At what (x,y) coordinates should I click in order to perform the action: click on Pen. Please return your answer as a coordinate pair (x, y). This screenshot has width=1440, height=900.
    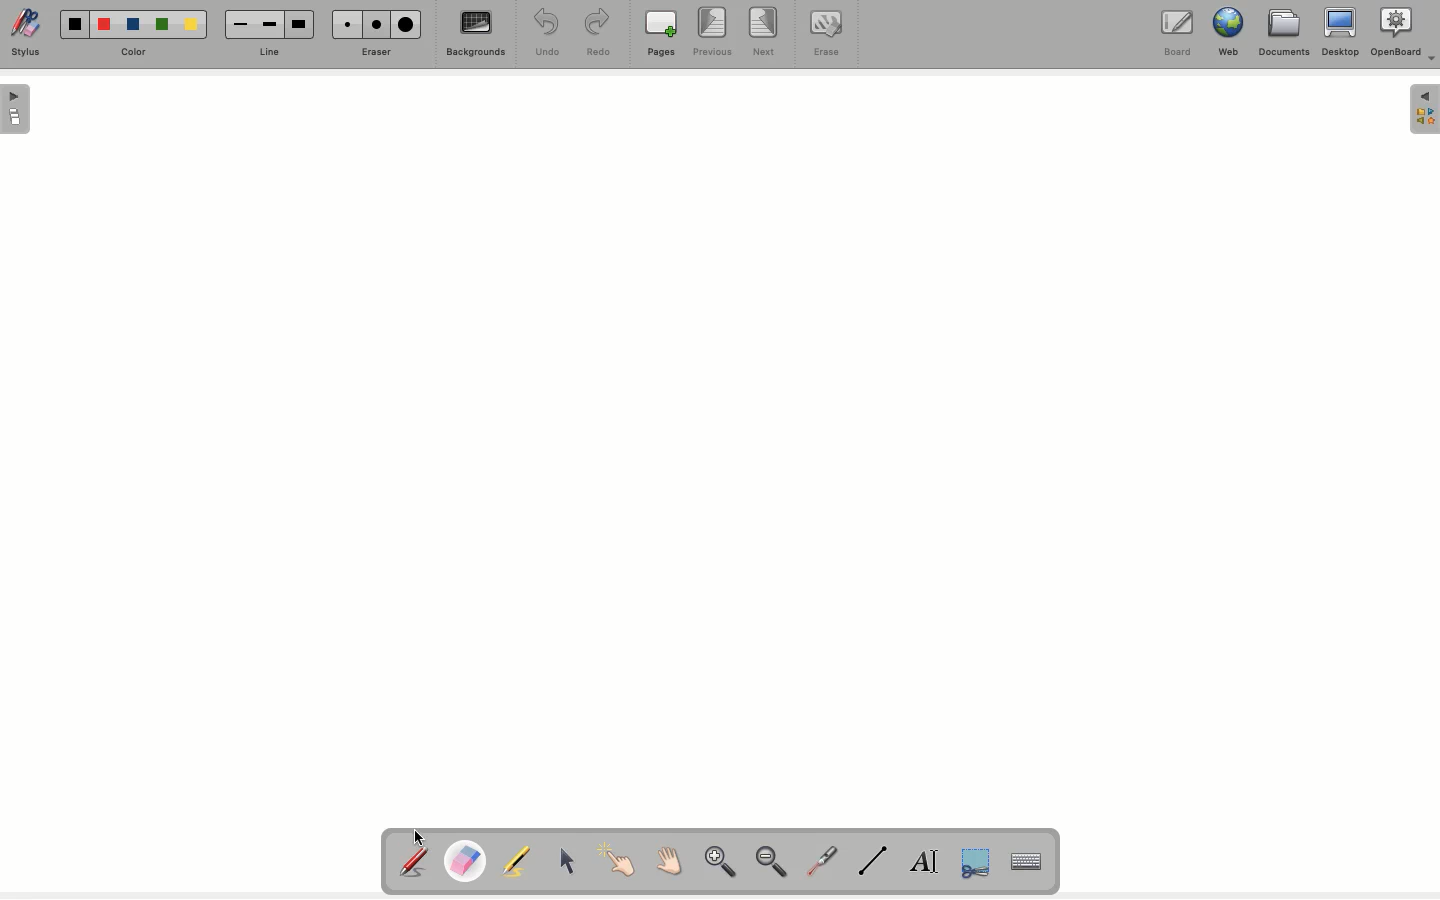
    Looking at the image, I should click on (416, 860).